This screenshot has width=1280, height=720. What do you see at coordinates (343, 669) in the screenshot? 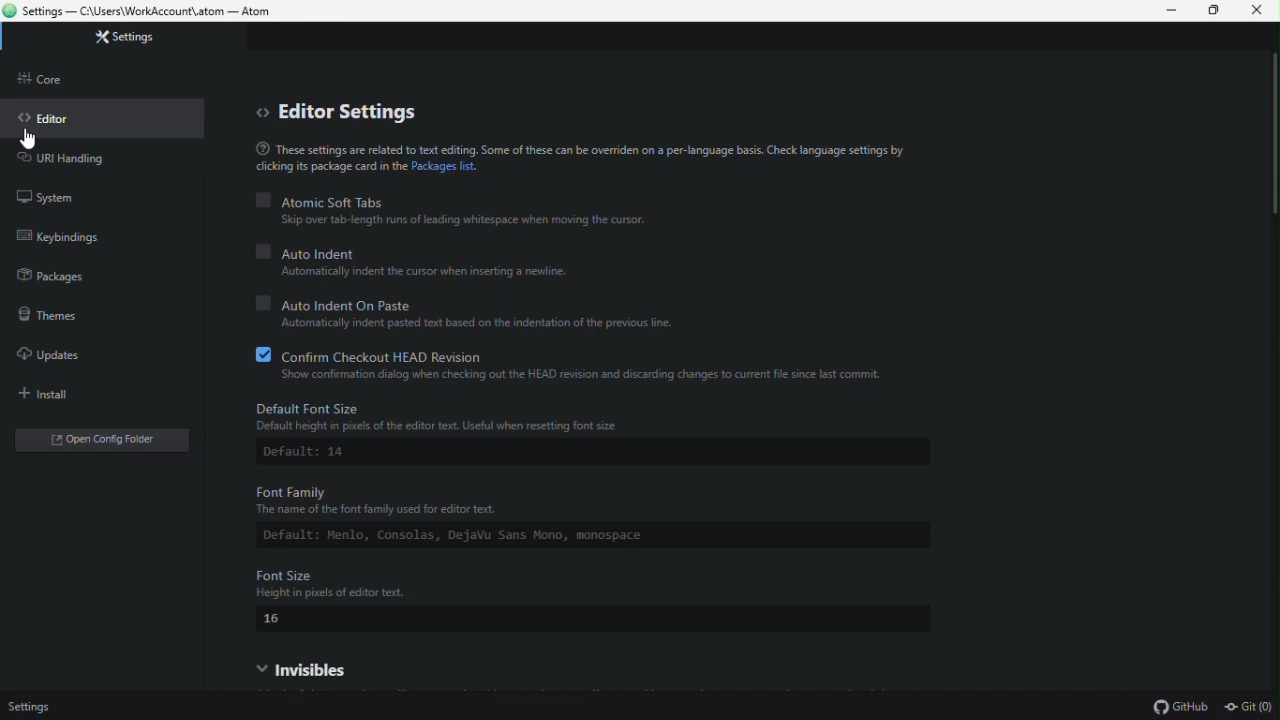
I see `Invisible` at bounding box center [343, 669].